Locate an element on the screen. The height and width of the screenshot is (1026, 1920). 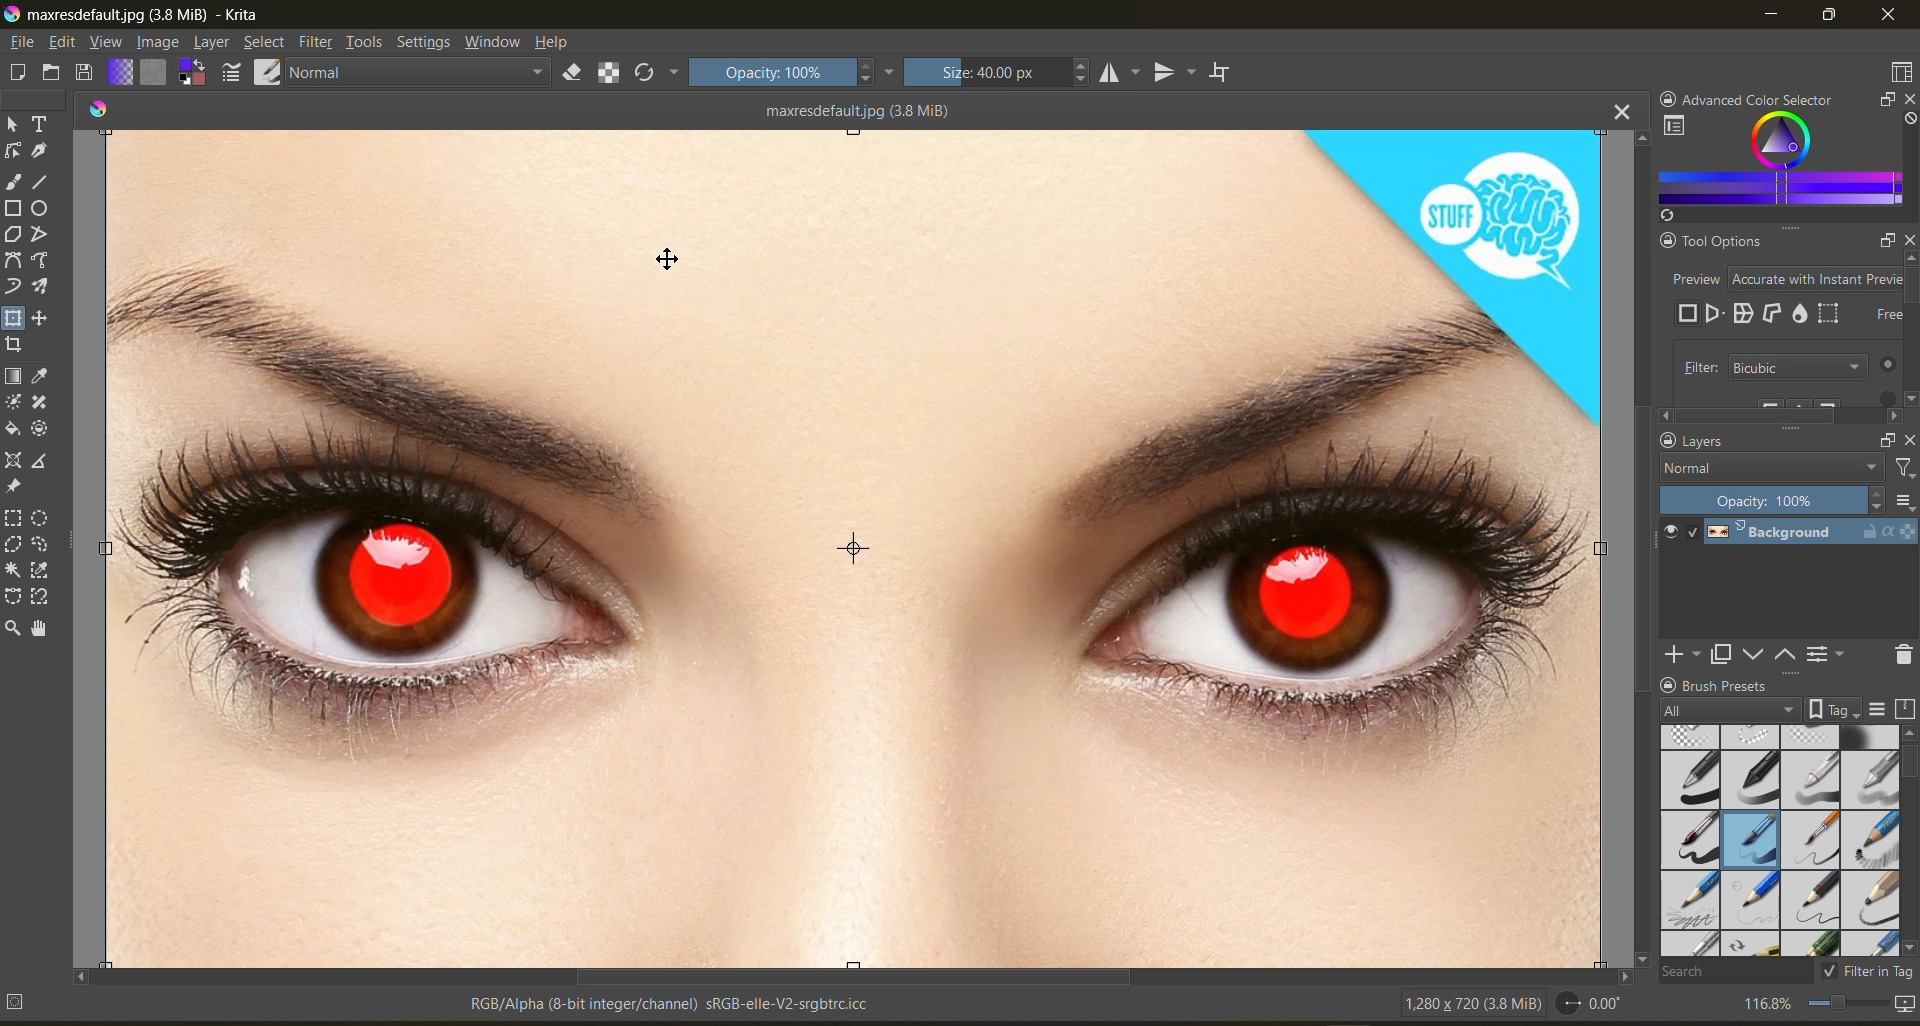
search is located at coordinates (1737, 973).